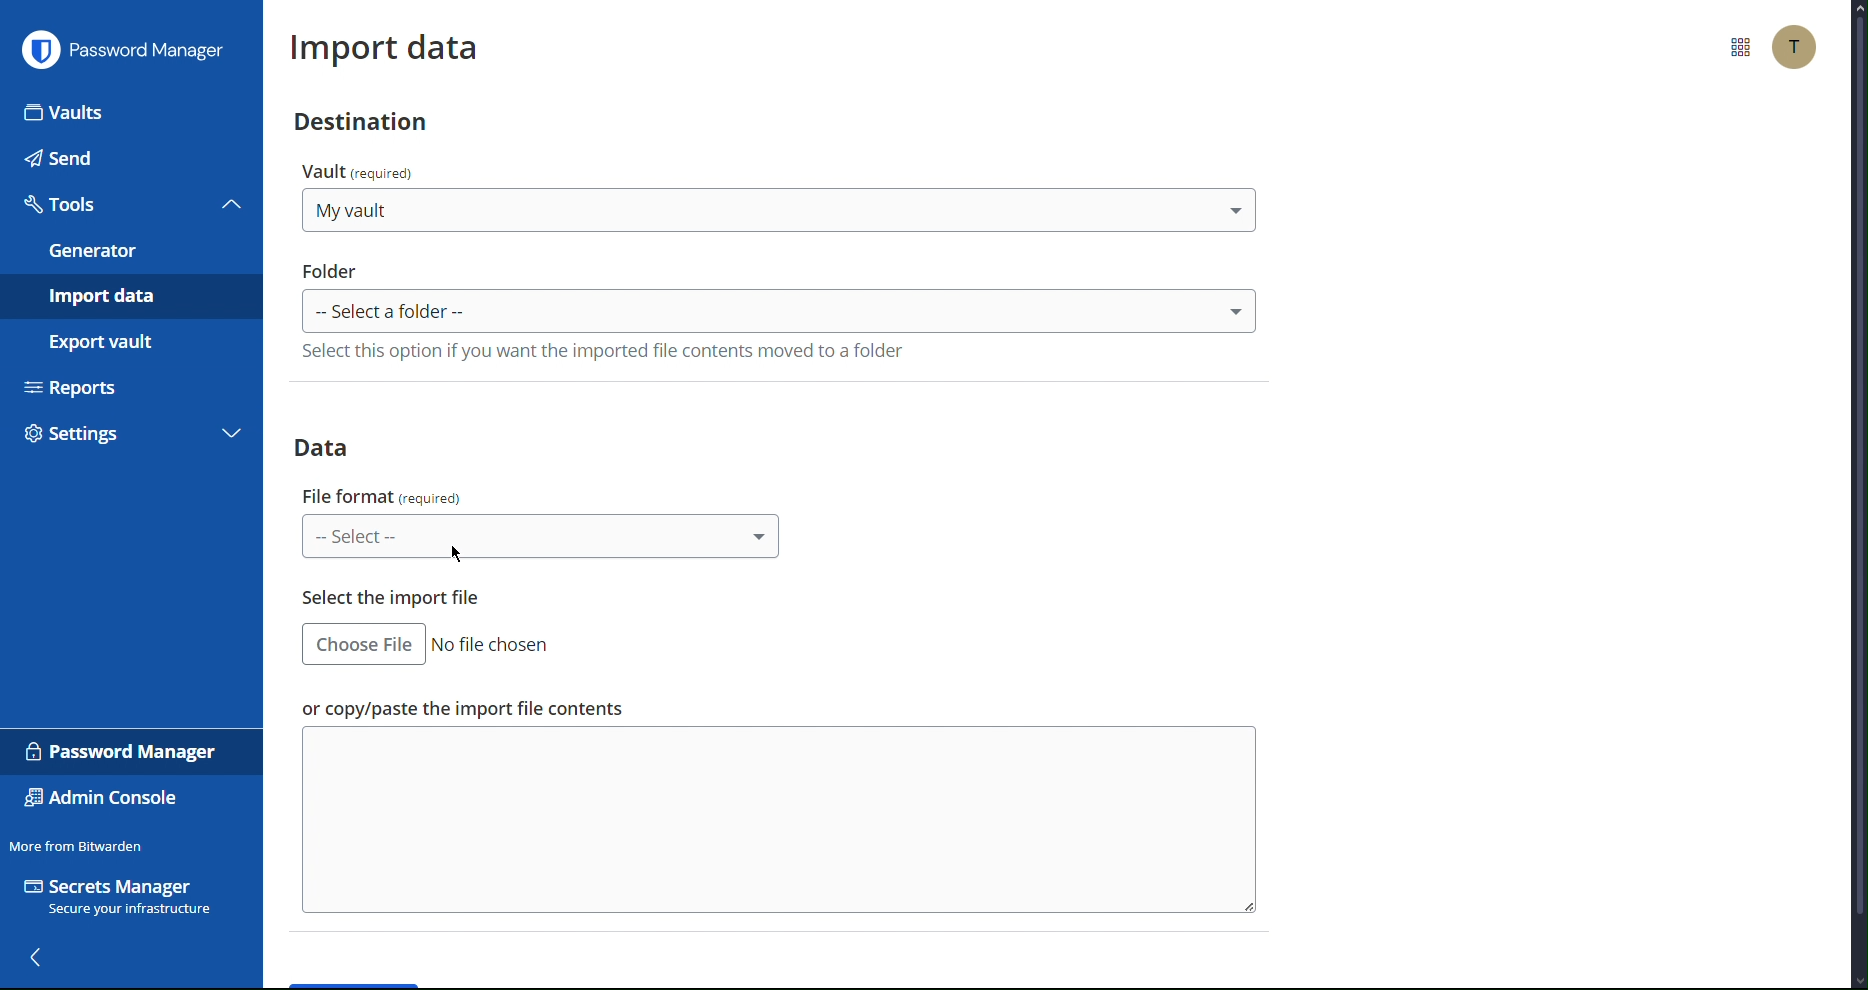 This screenshot has width=1868, height=990. I want to click on copy/paste the import file contents, so click(780, 819).